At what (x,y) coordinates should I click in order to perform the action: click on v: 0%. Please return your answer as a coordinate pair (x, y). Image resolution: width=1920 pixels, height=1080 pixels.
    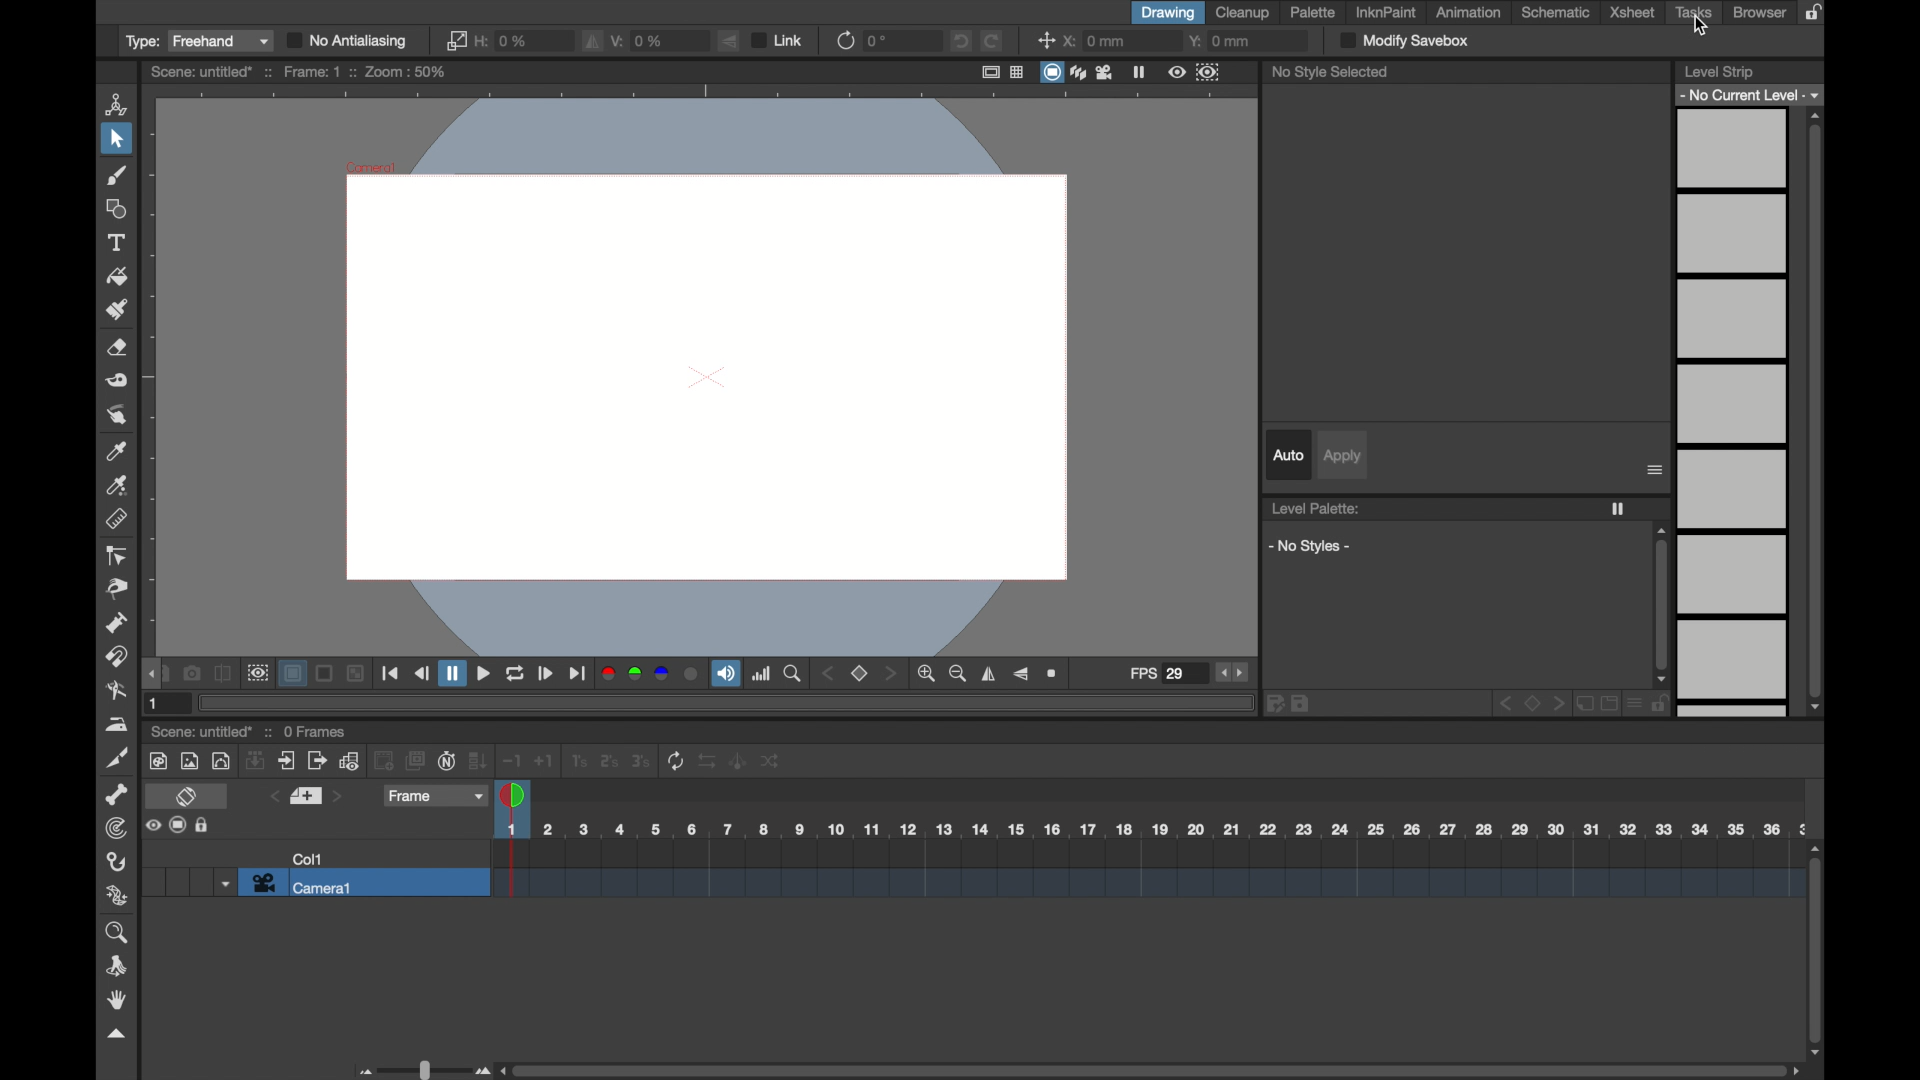
    Looking at the image, I should click on (640, 40).